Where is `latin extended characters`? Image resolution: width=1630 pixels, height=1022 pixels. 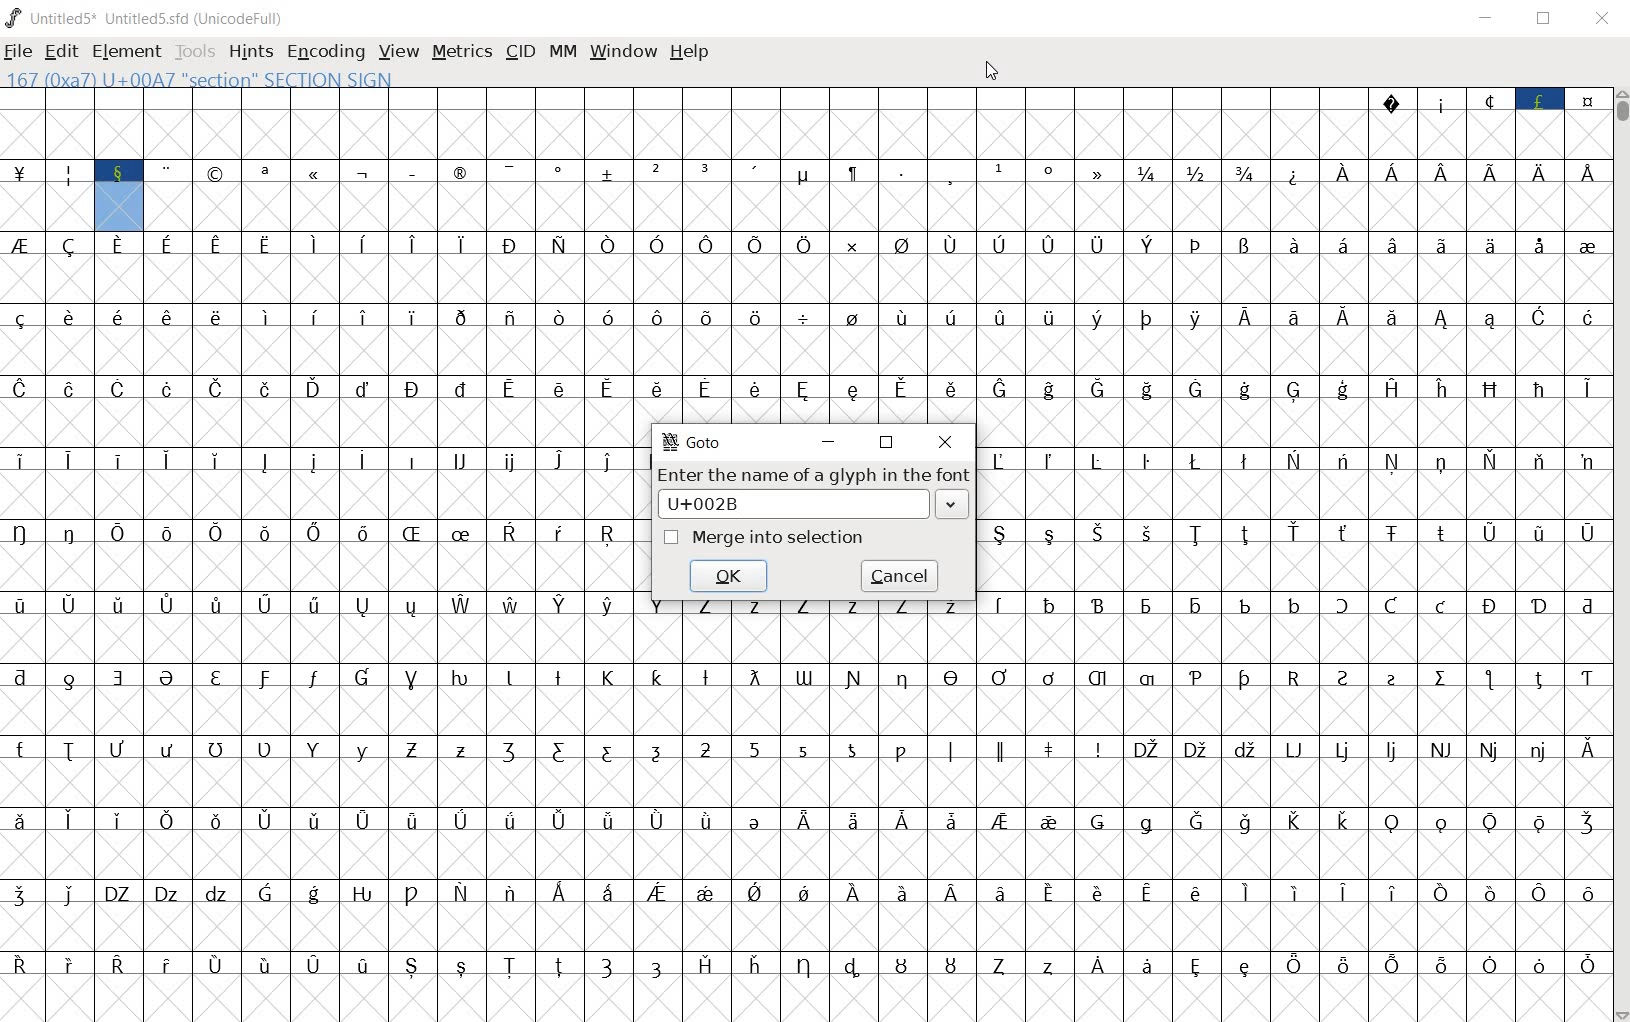
latin extended characters is located at coordinates (321, 520).